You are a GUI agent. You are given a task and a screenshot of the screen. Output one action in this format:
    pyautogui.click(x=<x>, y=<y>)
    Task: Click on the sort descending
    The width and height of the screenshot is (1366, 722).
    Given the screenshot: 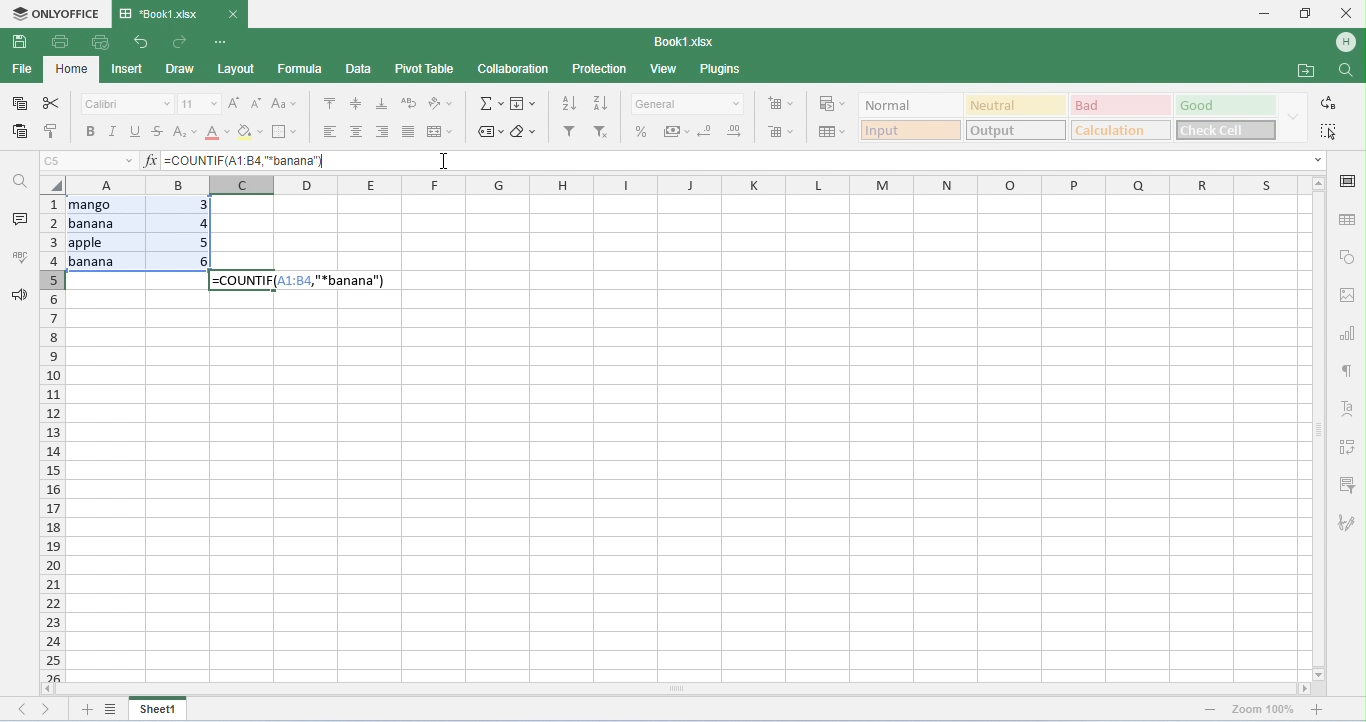 What is the action you would take?
    pyautogui.click(x=599, y=103)
    